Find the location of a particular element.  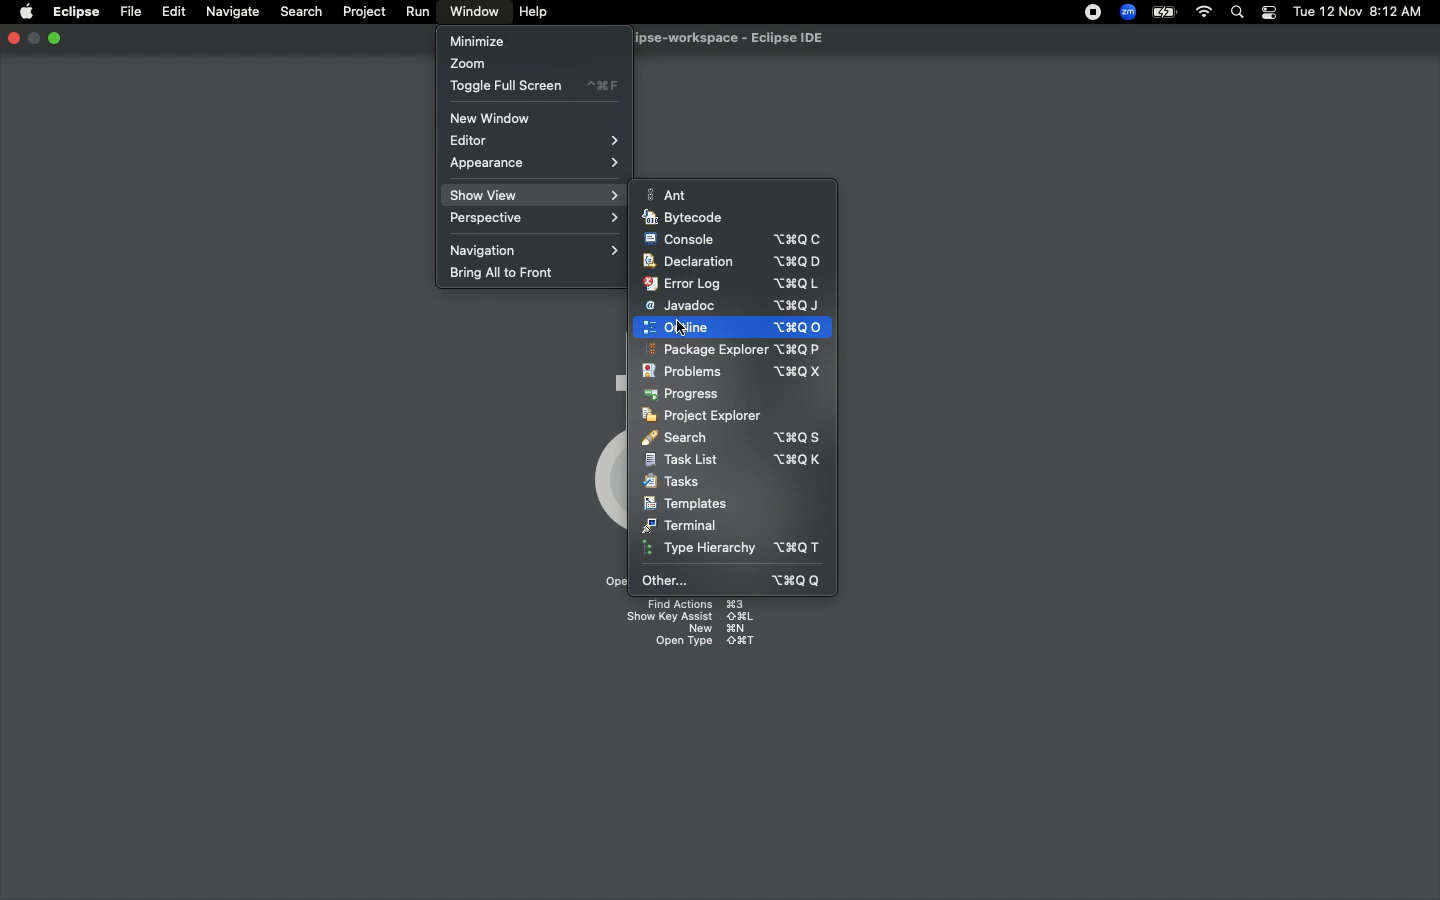

Problems is located at coordinates (736, 371).